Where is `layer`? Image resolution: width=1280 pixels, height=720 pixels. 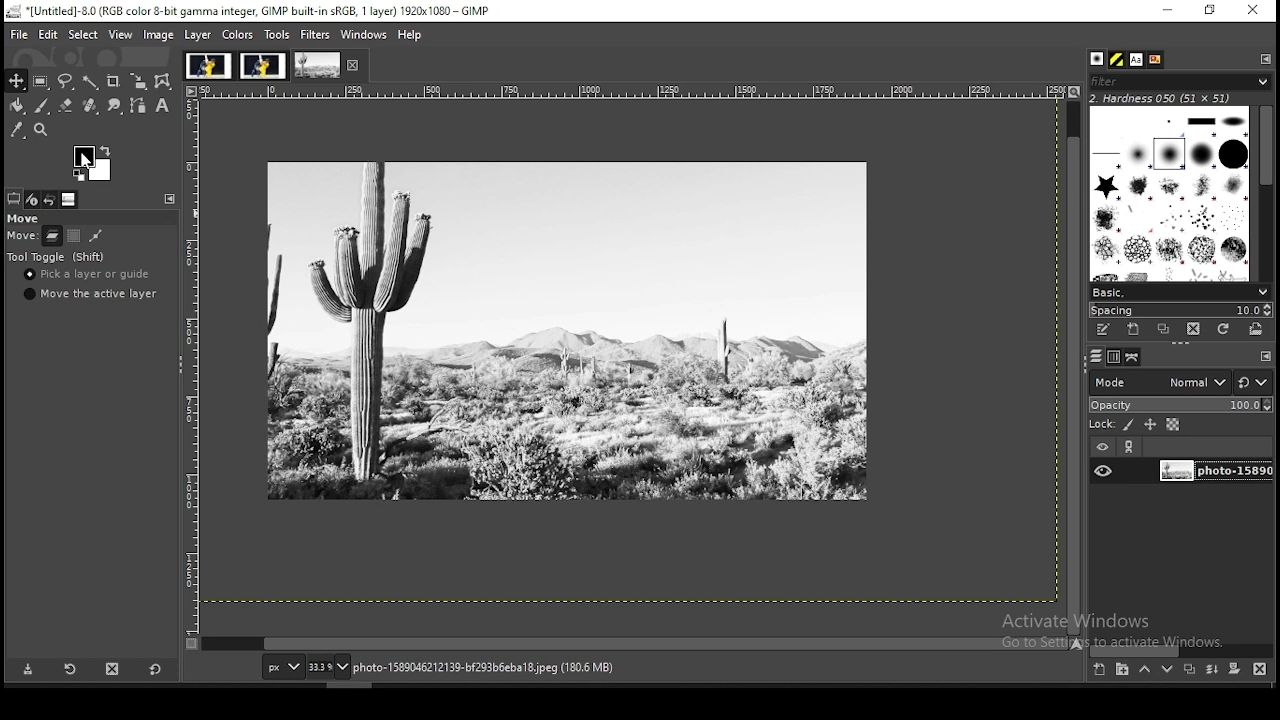
layer is located at coordinates (199, 35).